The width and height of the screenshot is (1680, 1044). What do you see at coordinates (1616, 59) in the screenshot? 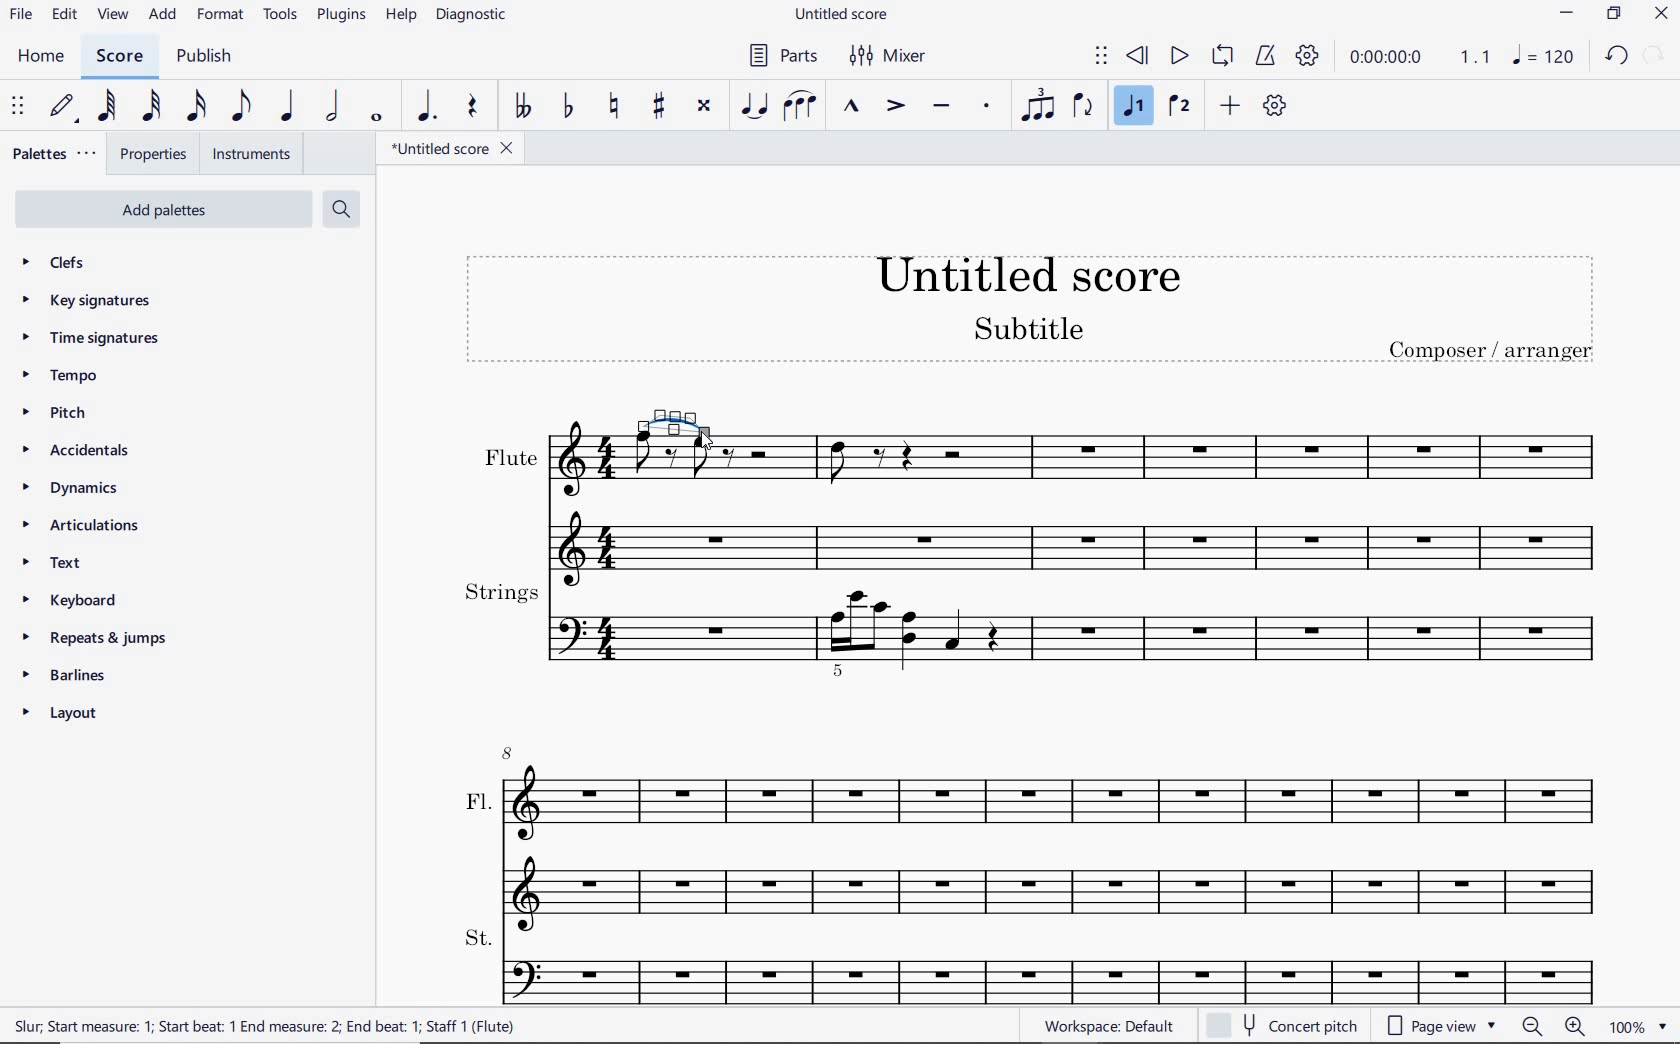
I see `undo` at bounding box center [1616, 59].